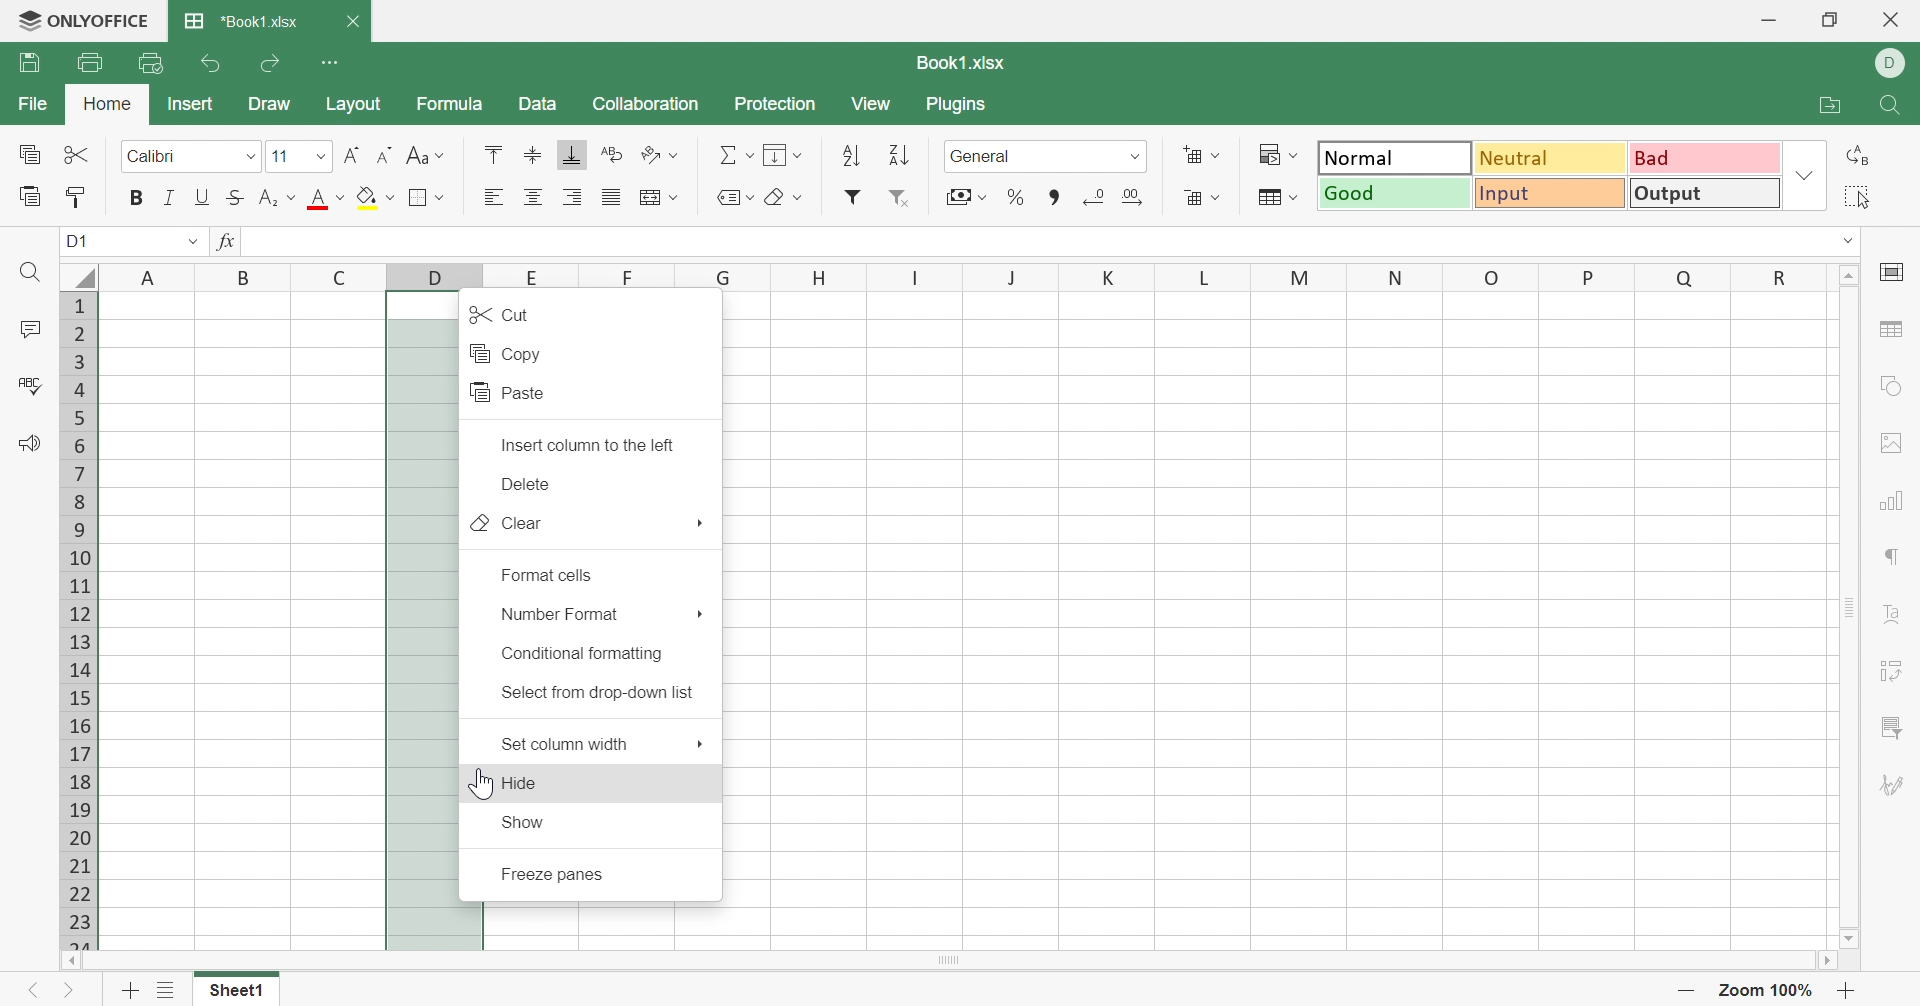 The height and width of the screenshot is (1006, 1920). Describe the element at coordinates (1686, 989) in the screenshot. I see `Zoom out` at that location.